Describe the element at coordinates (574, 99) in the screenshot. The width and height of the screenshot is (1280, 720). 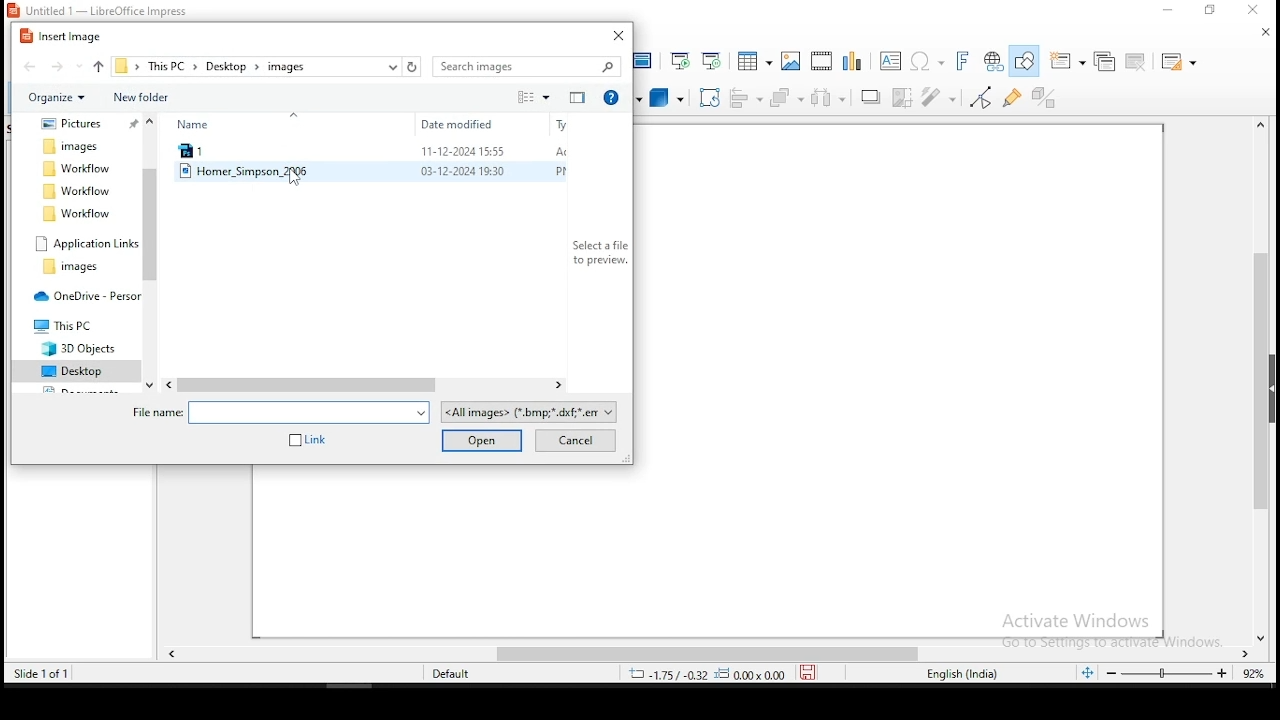
I see `folder` at that location.